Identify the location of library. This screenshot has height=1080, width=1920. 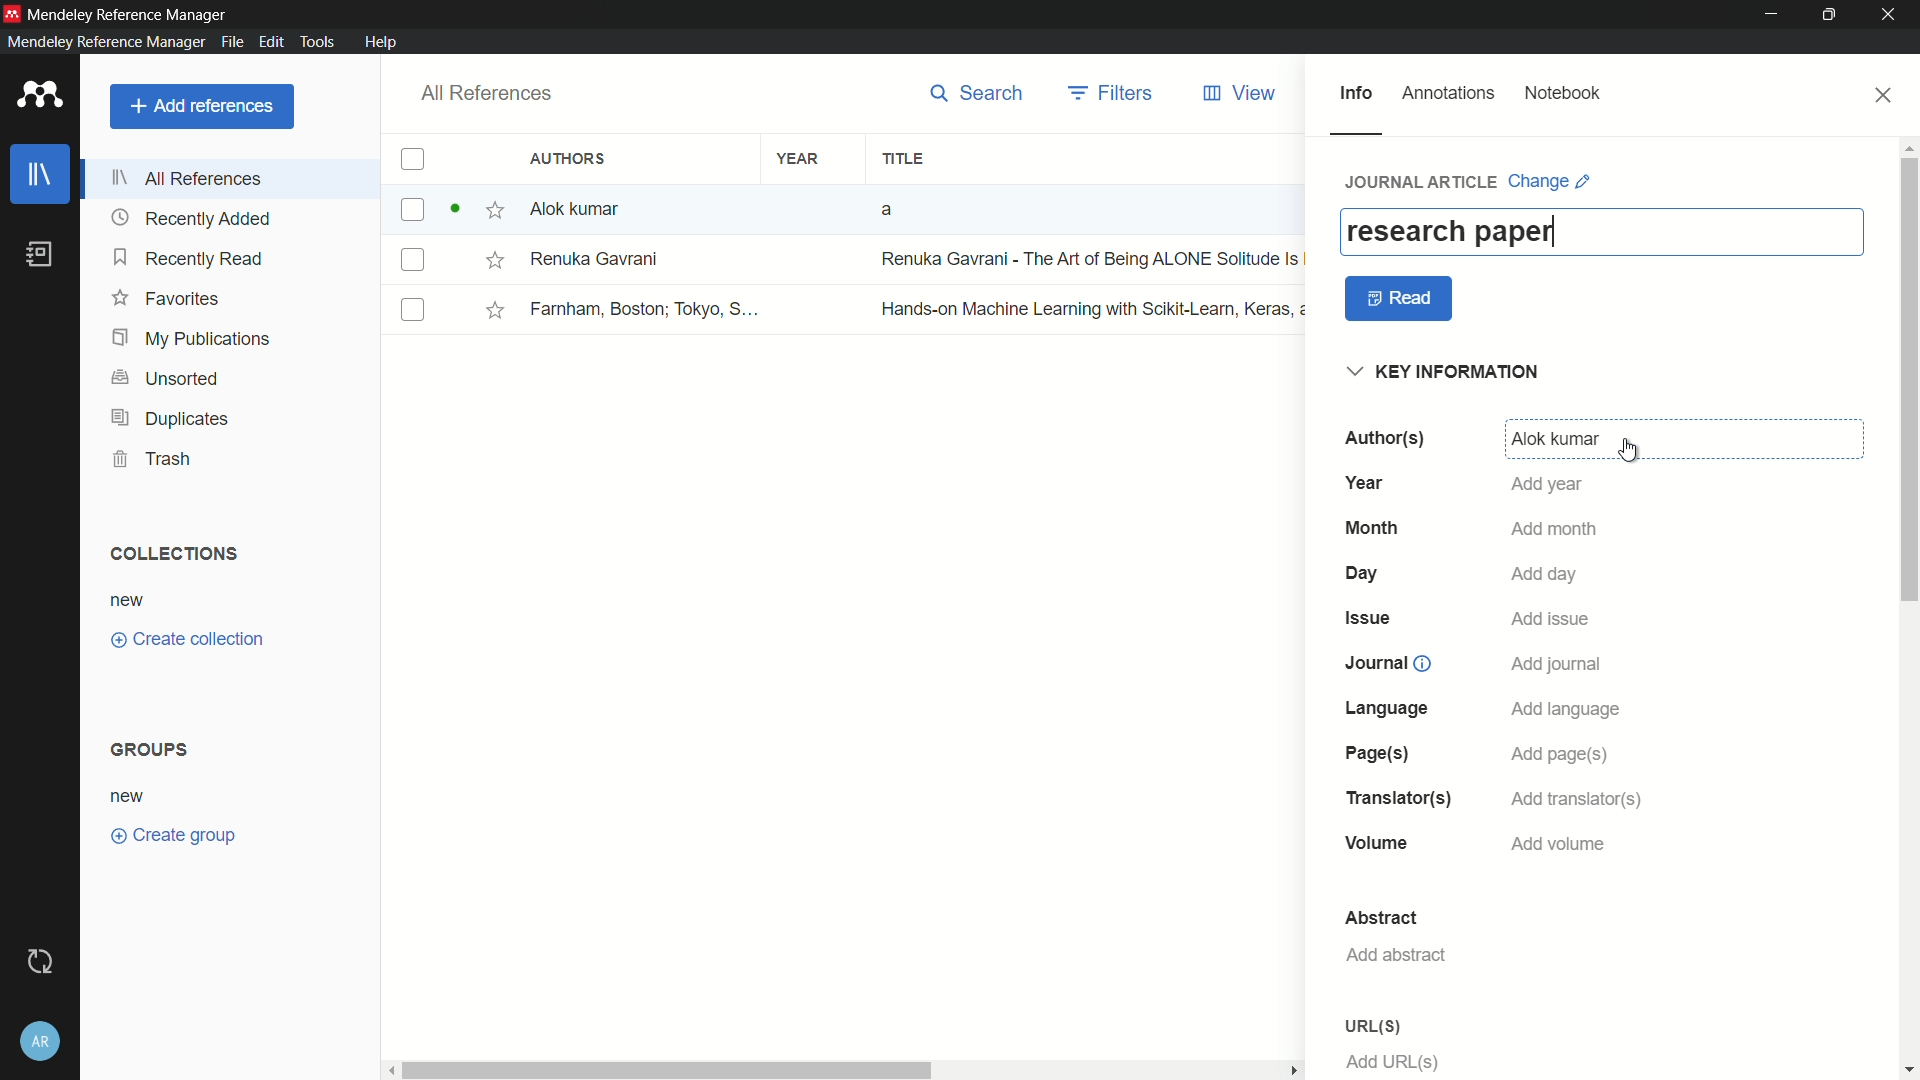
(41, 176).